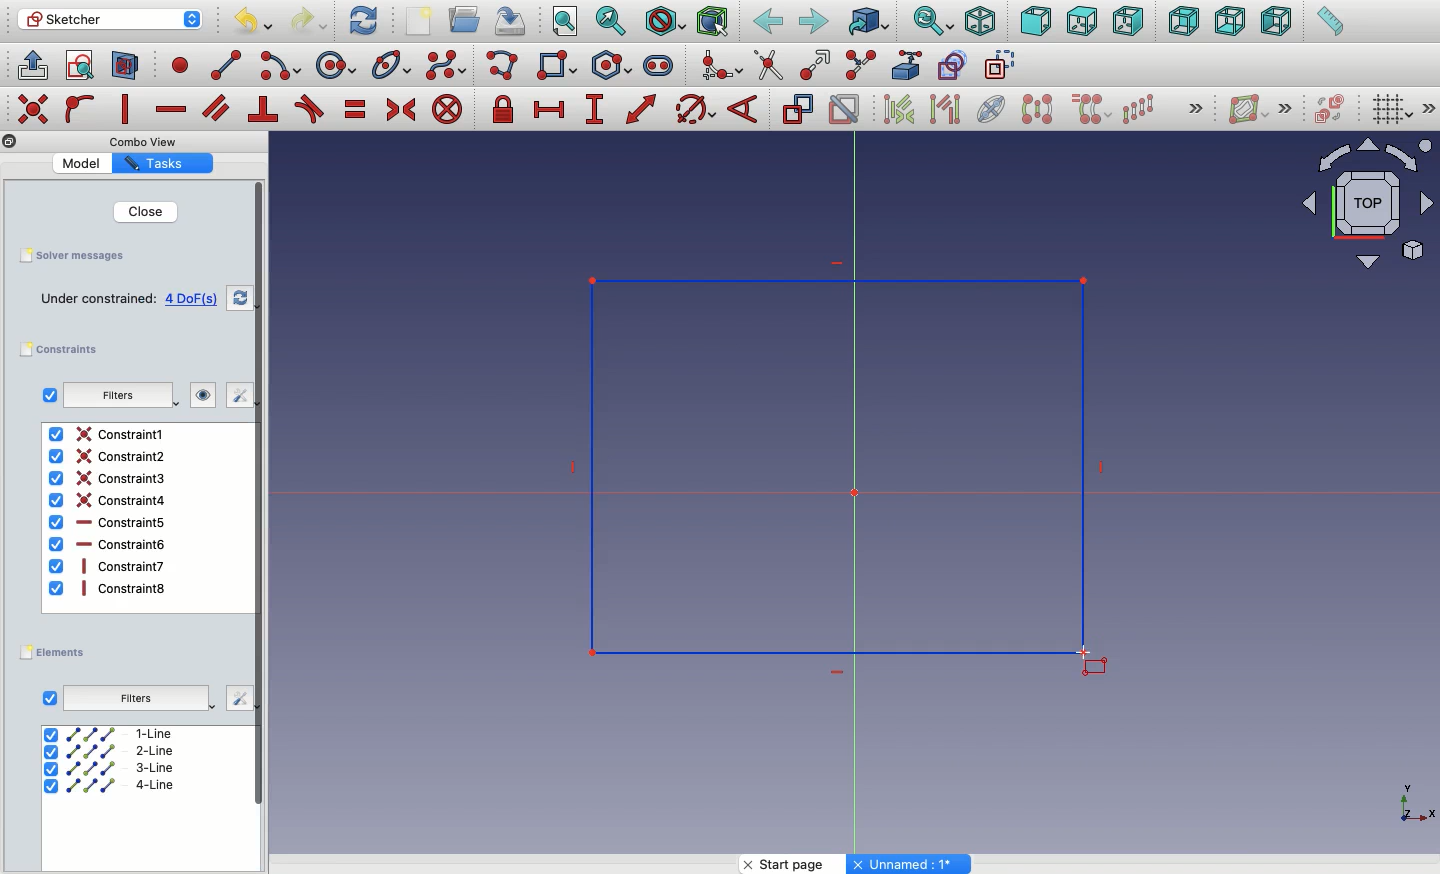  Describe the element at coordinates (508, 19) in the screenshot. I see `Save` at that location.